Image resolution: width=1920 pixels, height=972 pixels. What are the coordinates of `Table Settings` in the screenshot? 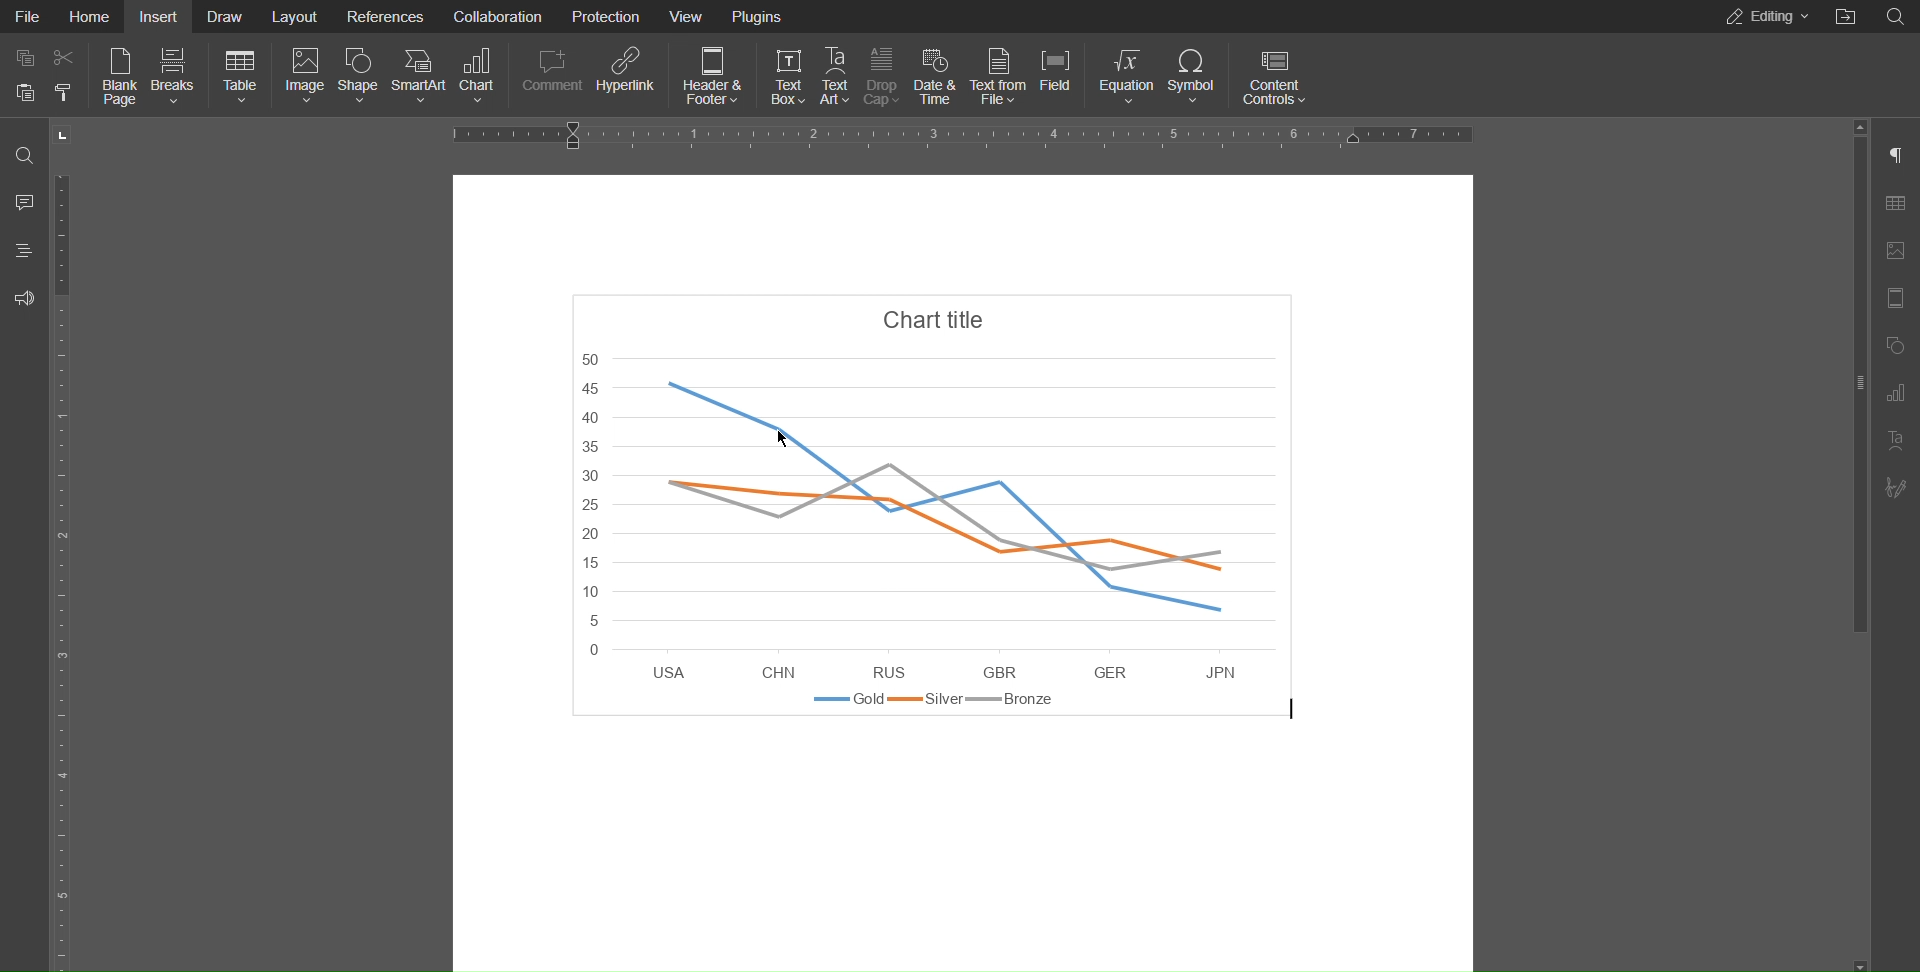 It's located at (1896, 204).